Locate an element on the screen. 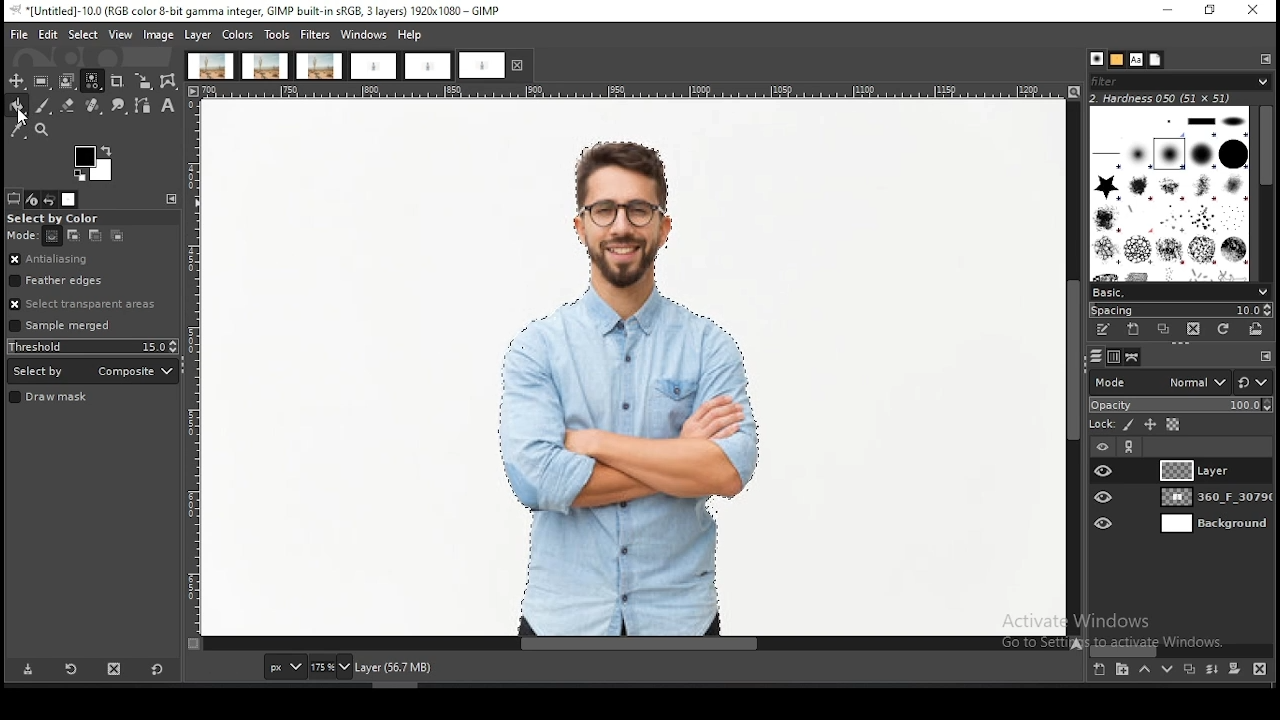 Image resolution: width=1280 pixels, height=720 pixels. scroll bar is located at coordinates (1182, 650).